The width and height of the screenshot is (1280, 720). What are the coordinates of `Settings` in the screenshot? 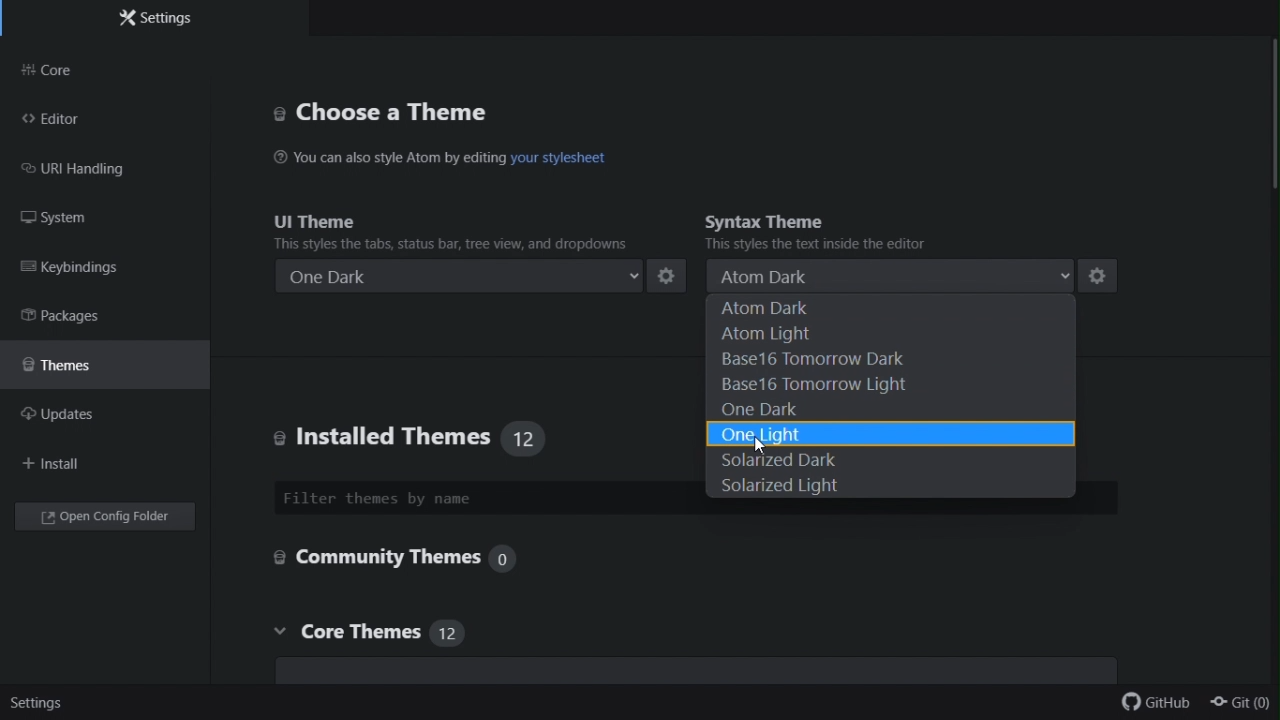 It's located at (149, 19).